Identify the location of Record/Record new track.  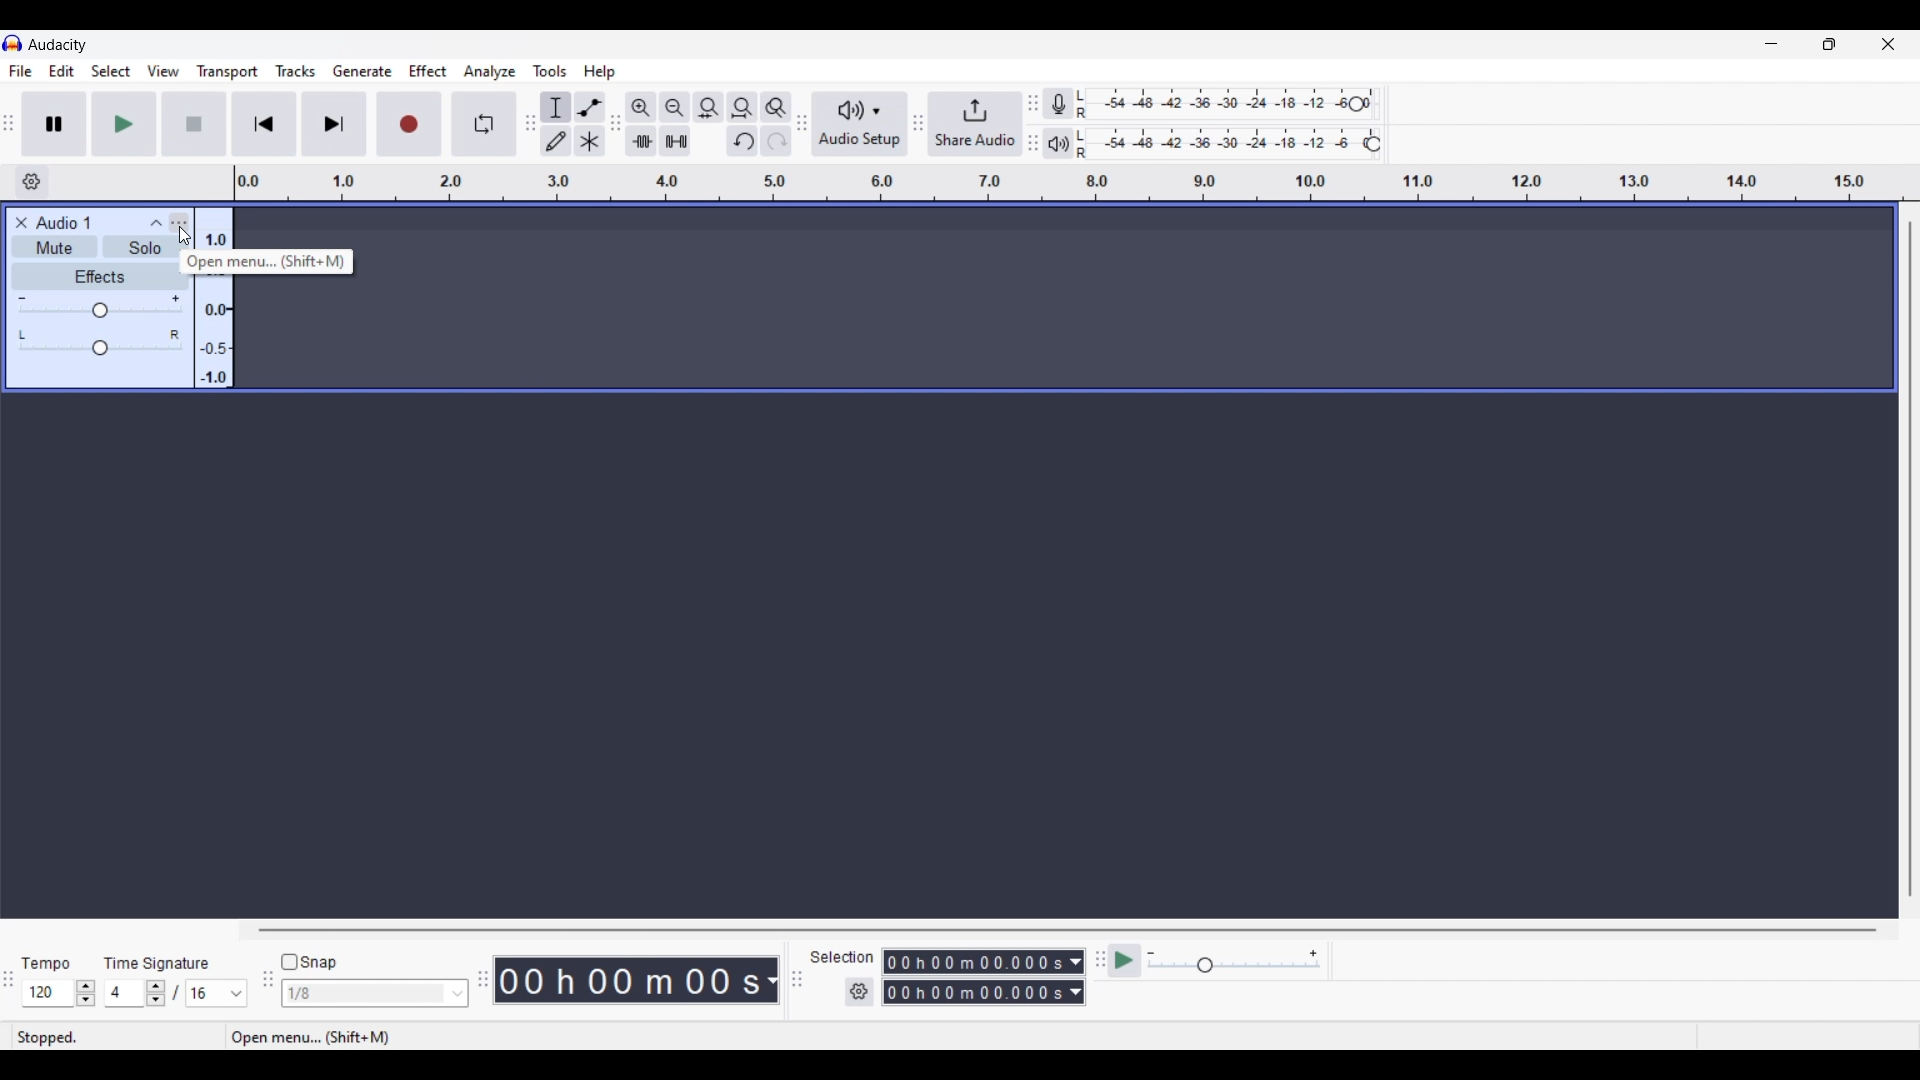
(410, 123).